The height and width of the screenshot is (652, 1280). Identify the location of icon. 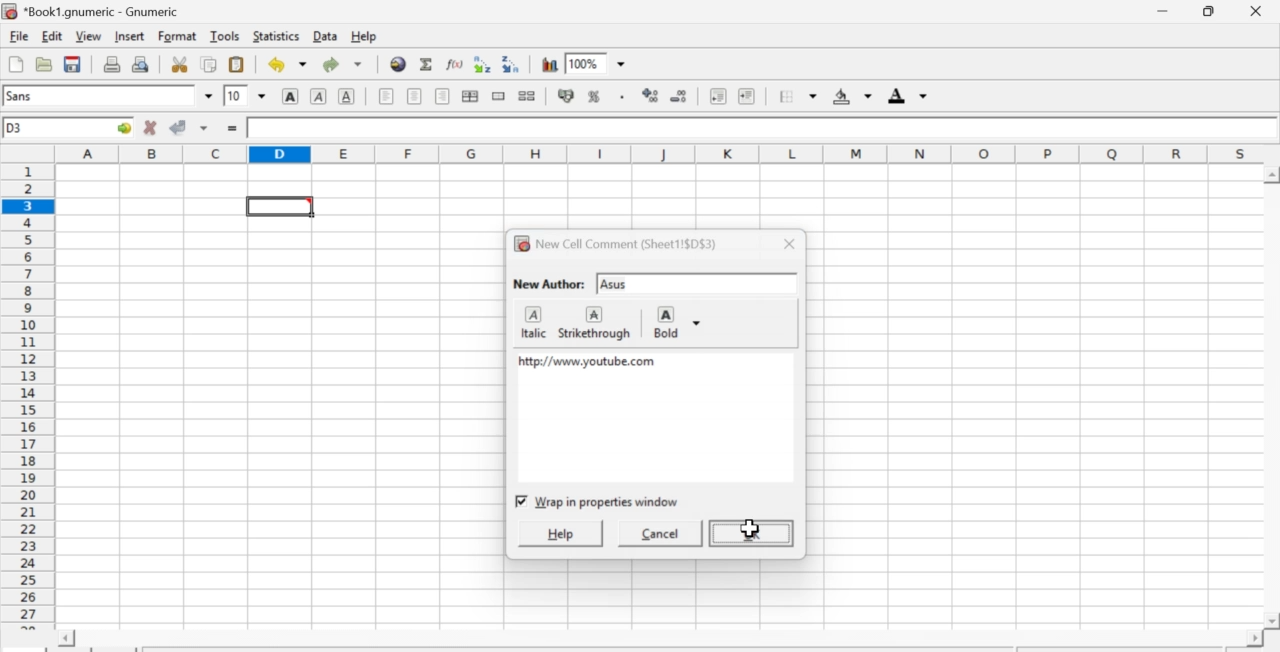
(522, 244).